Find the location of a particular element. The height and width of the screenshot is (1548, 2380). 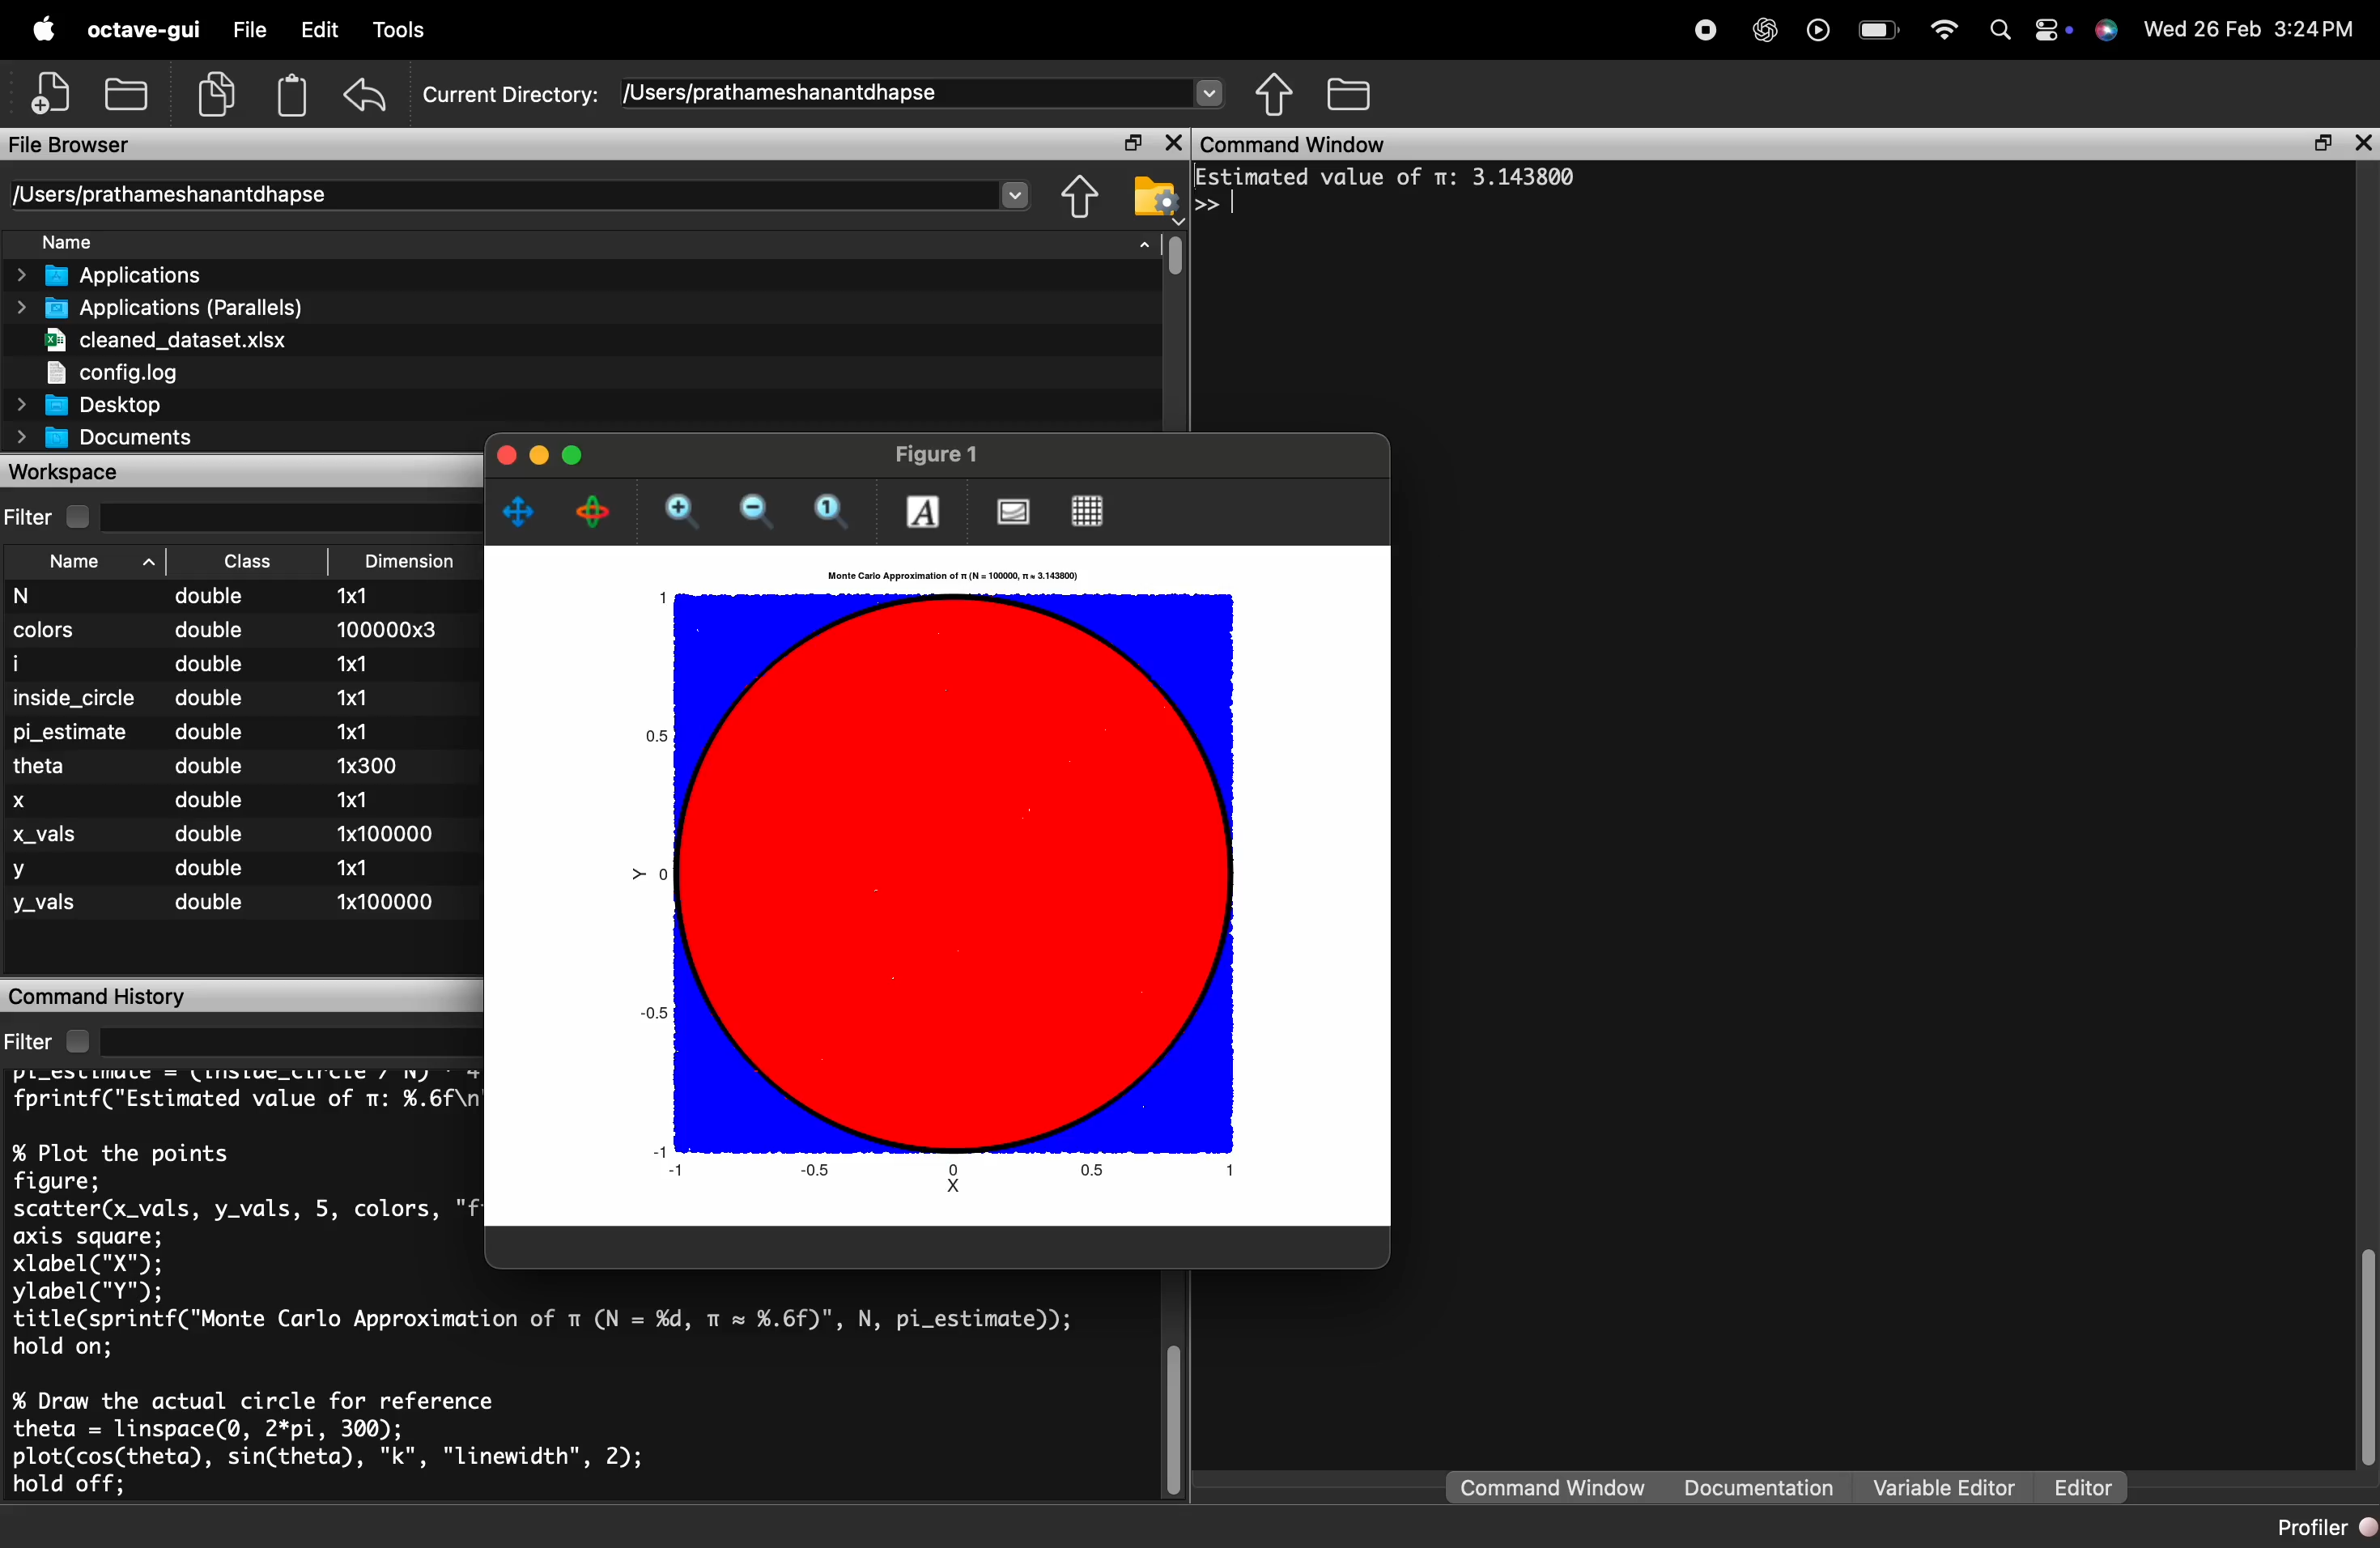

double is located at coordinates (216, 803).